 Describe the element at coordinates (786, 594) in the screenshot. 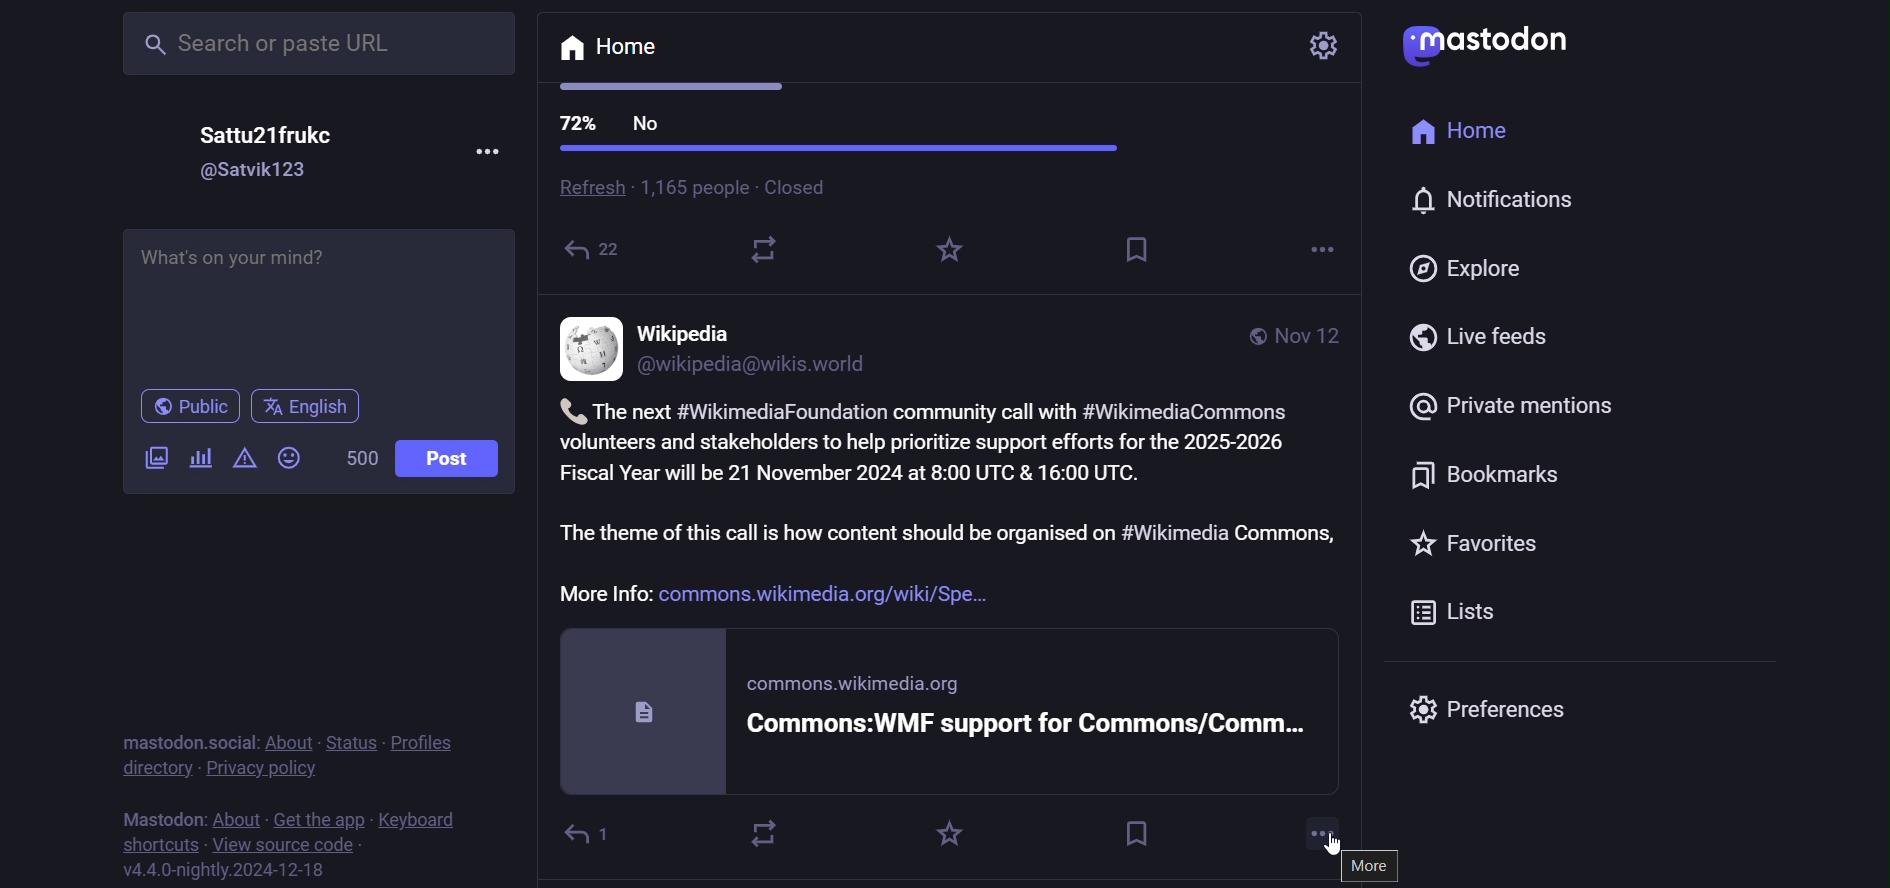

I see `More Info: commons.wikimedia.org/wiki/Spe...` at that location.